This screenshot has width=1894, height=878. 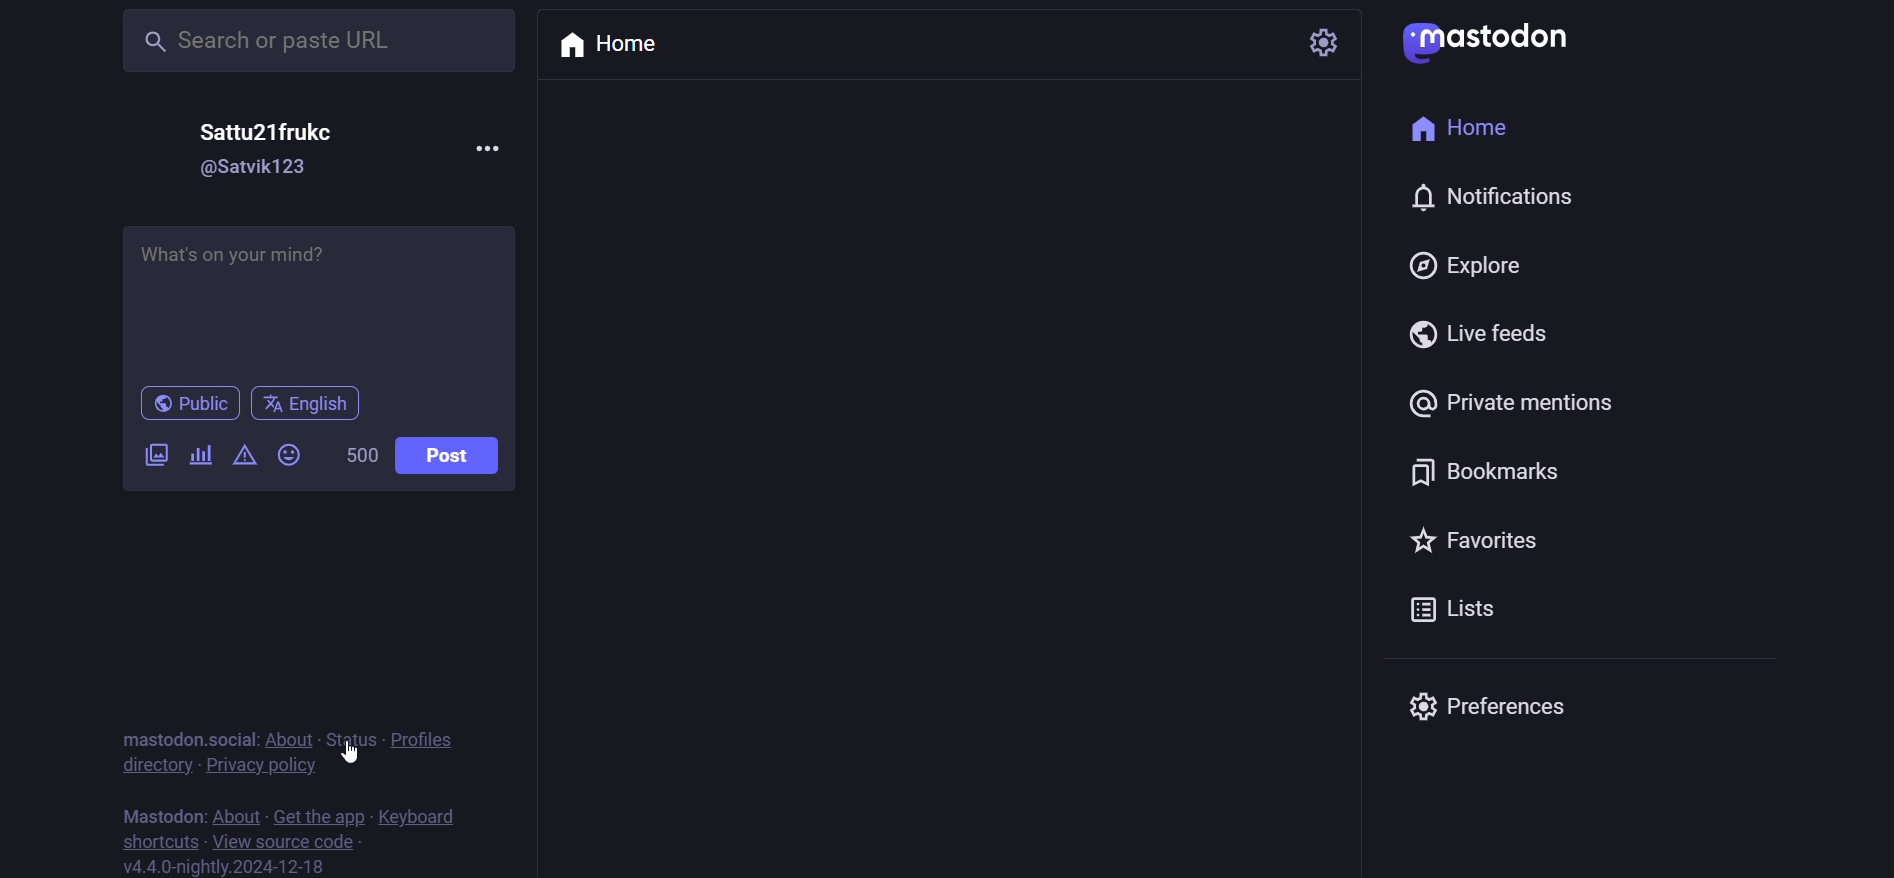 I want to click on sattu21frukc, so click(x=275, y=128).